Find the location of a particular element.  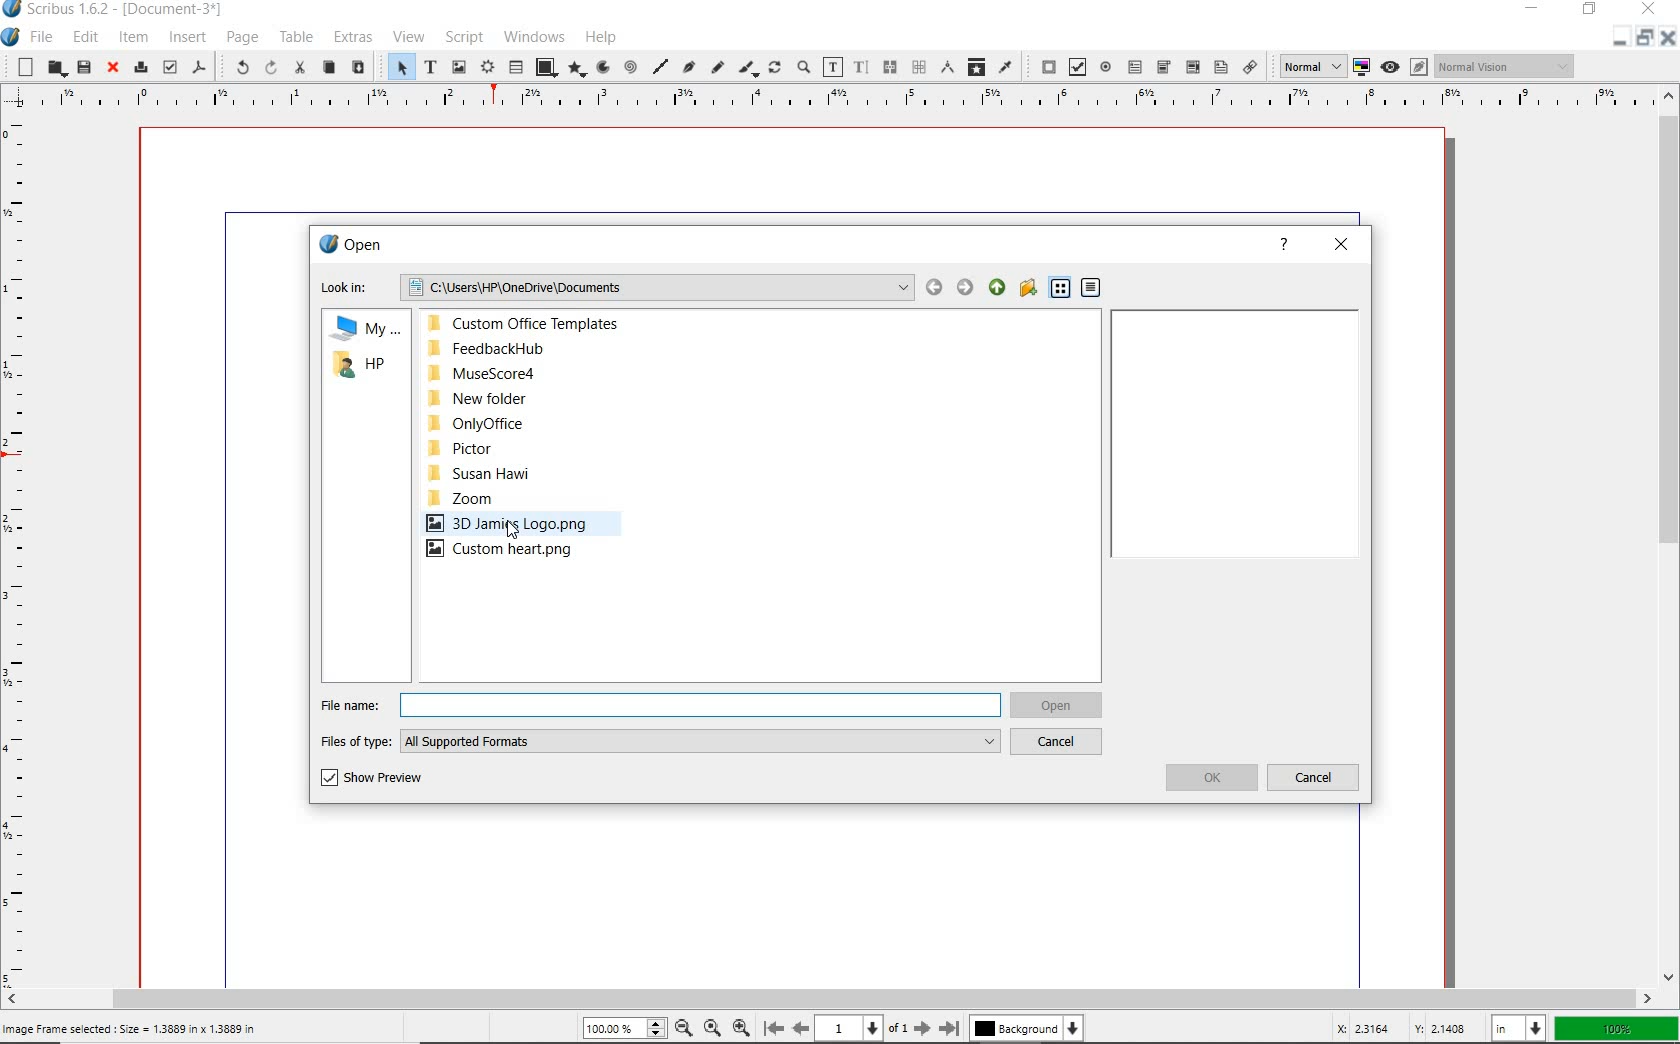

open is located at coordinates (56, 69).